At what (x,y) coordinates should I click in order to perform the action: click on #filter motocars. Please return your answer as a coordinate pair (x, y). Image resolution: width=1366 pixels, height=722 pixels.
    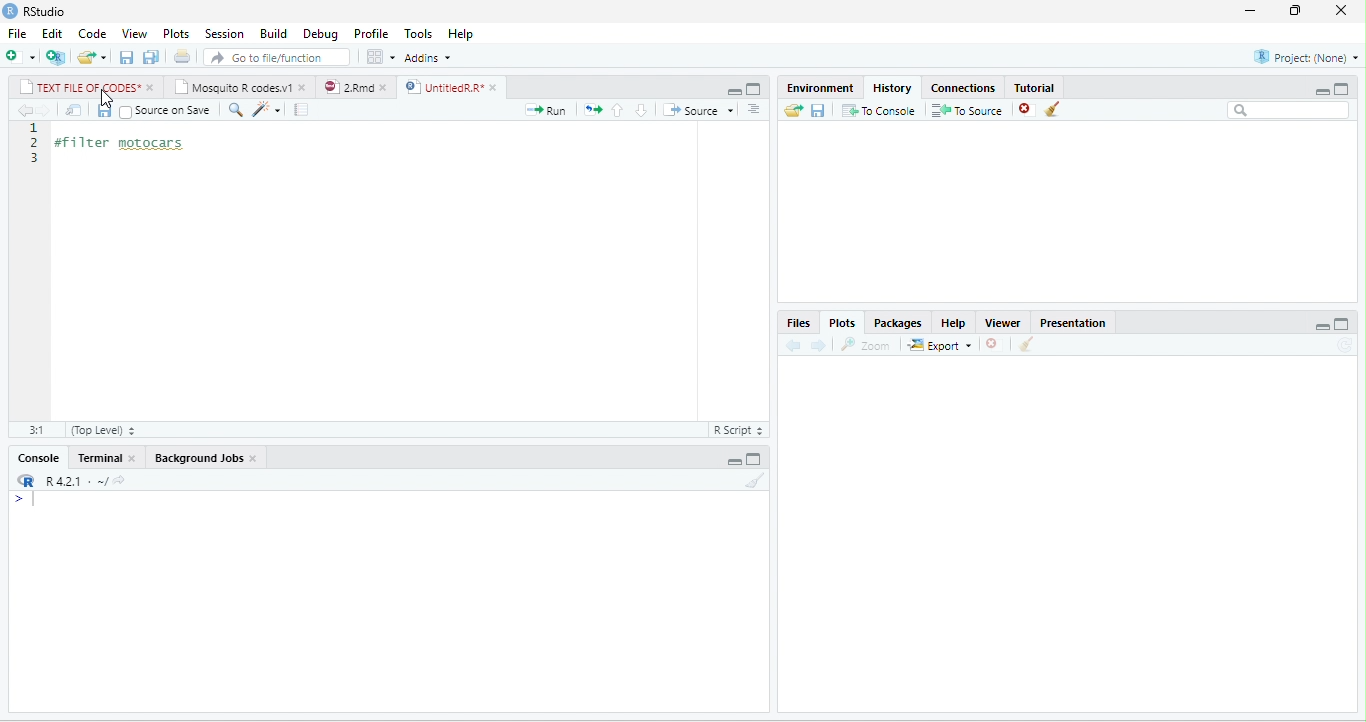
    Looking at the image, I should click on (129, 144).